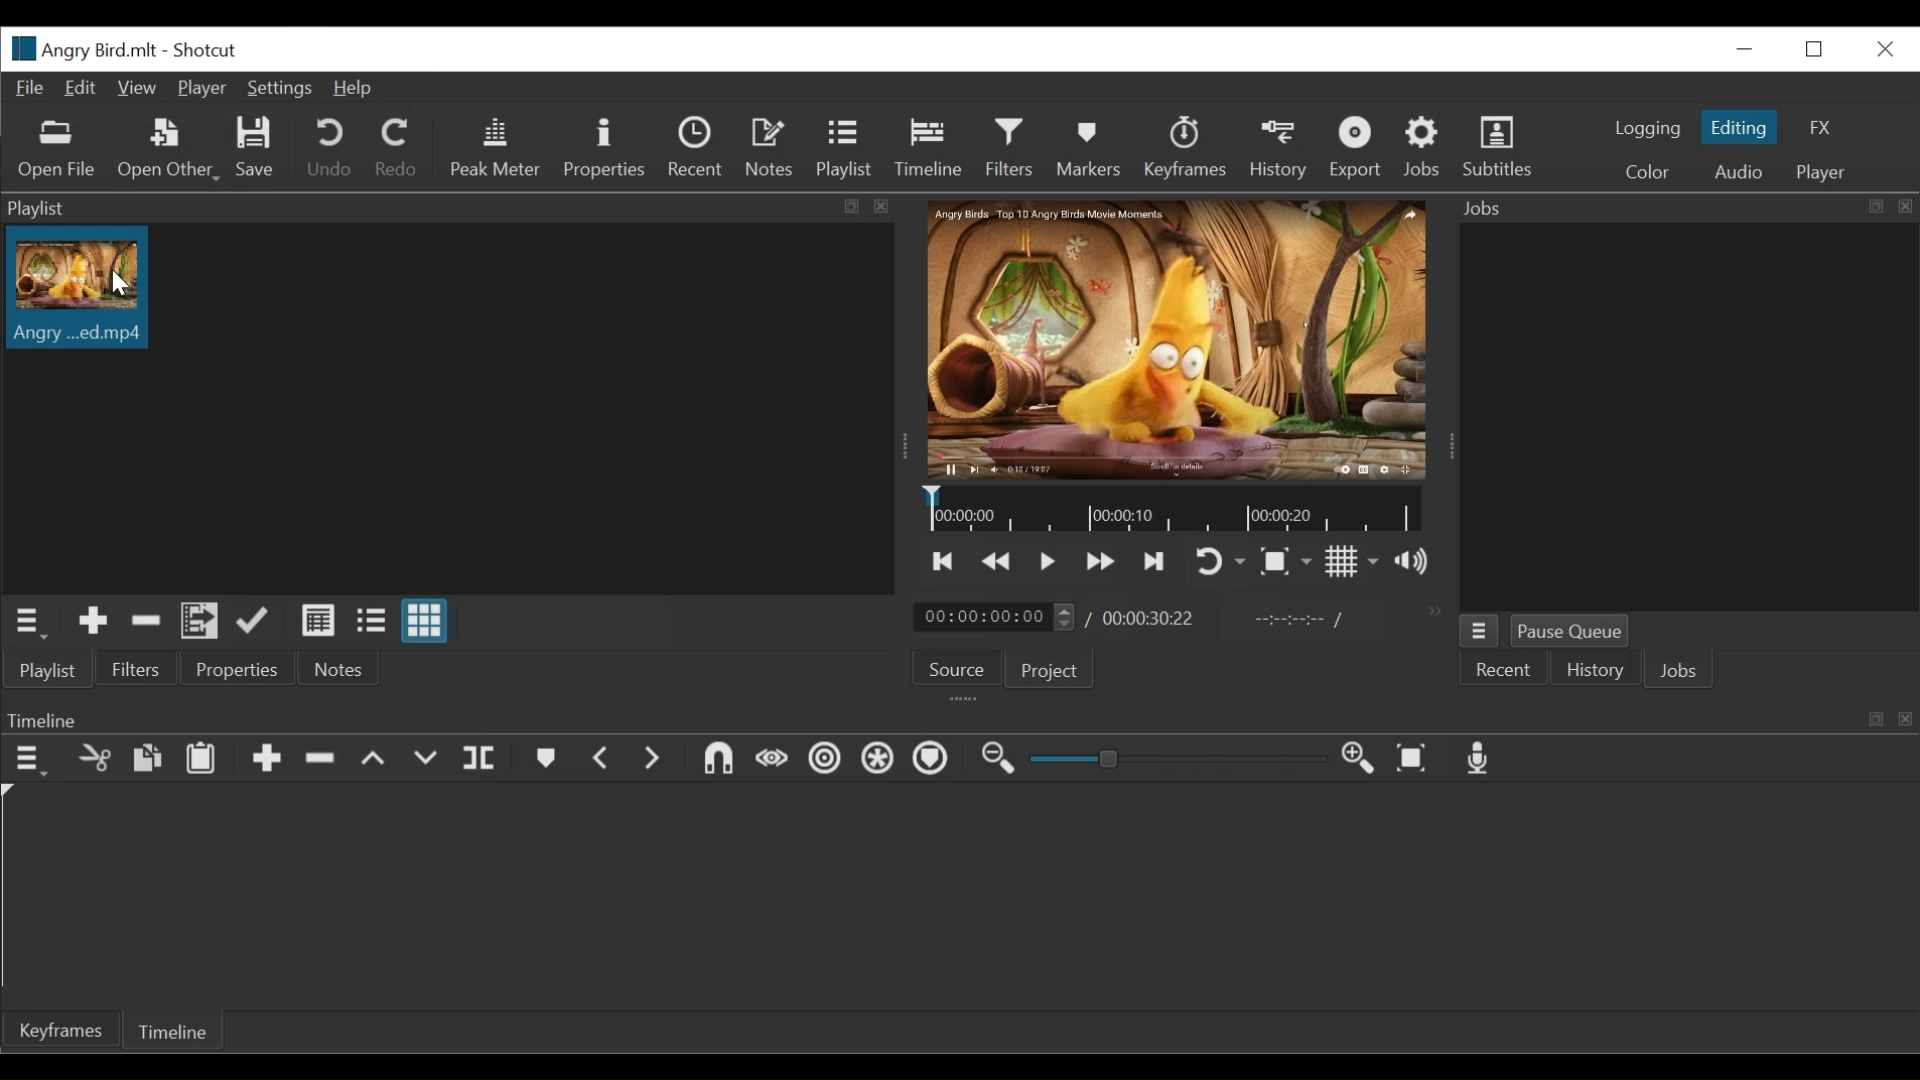 This screenshot has height=1080, width=1920. What do you see at coordinates (1353, 560) in the screenshot?
I see `Show display grid on player` at bounding box center [1353, 560].